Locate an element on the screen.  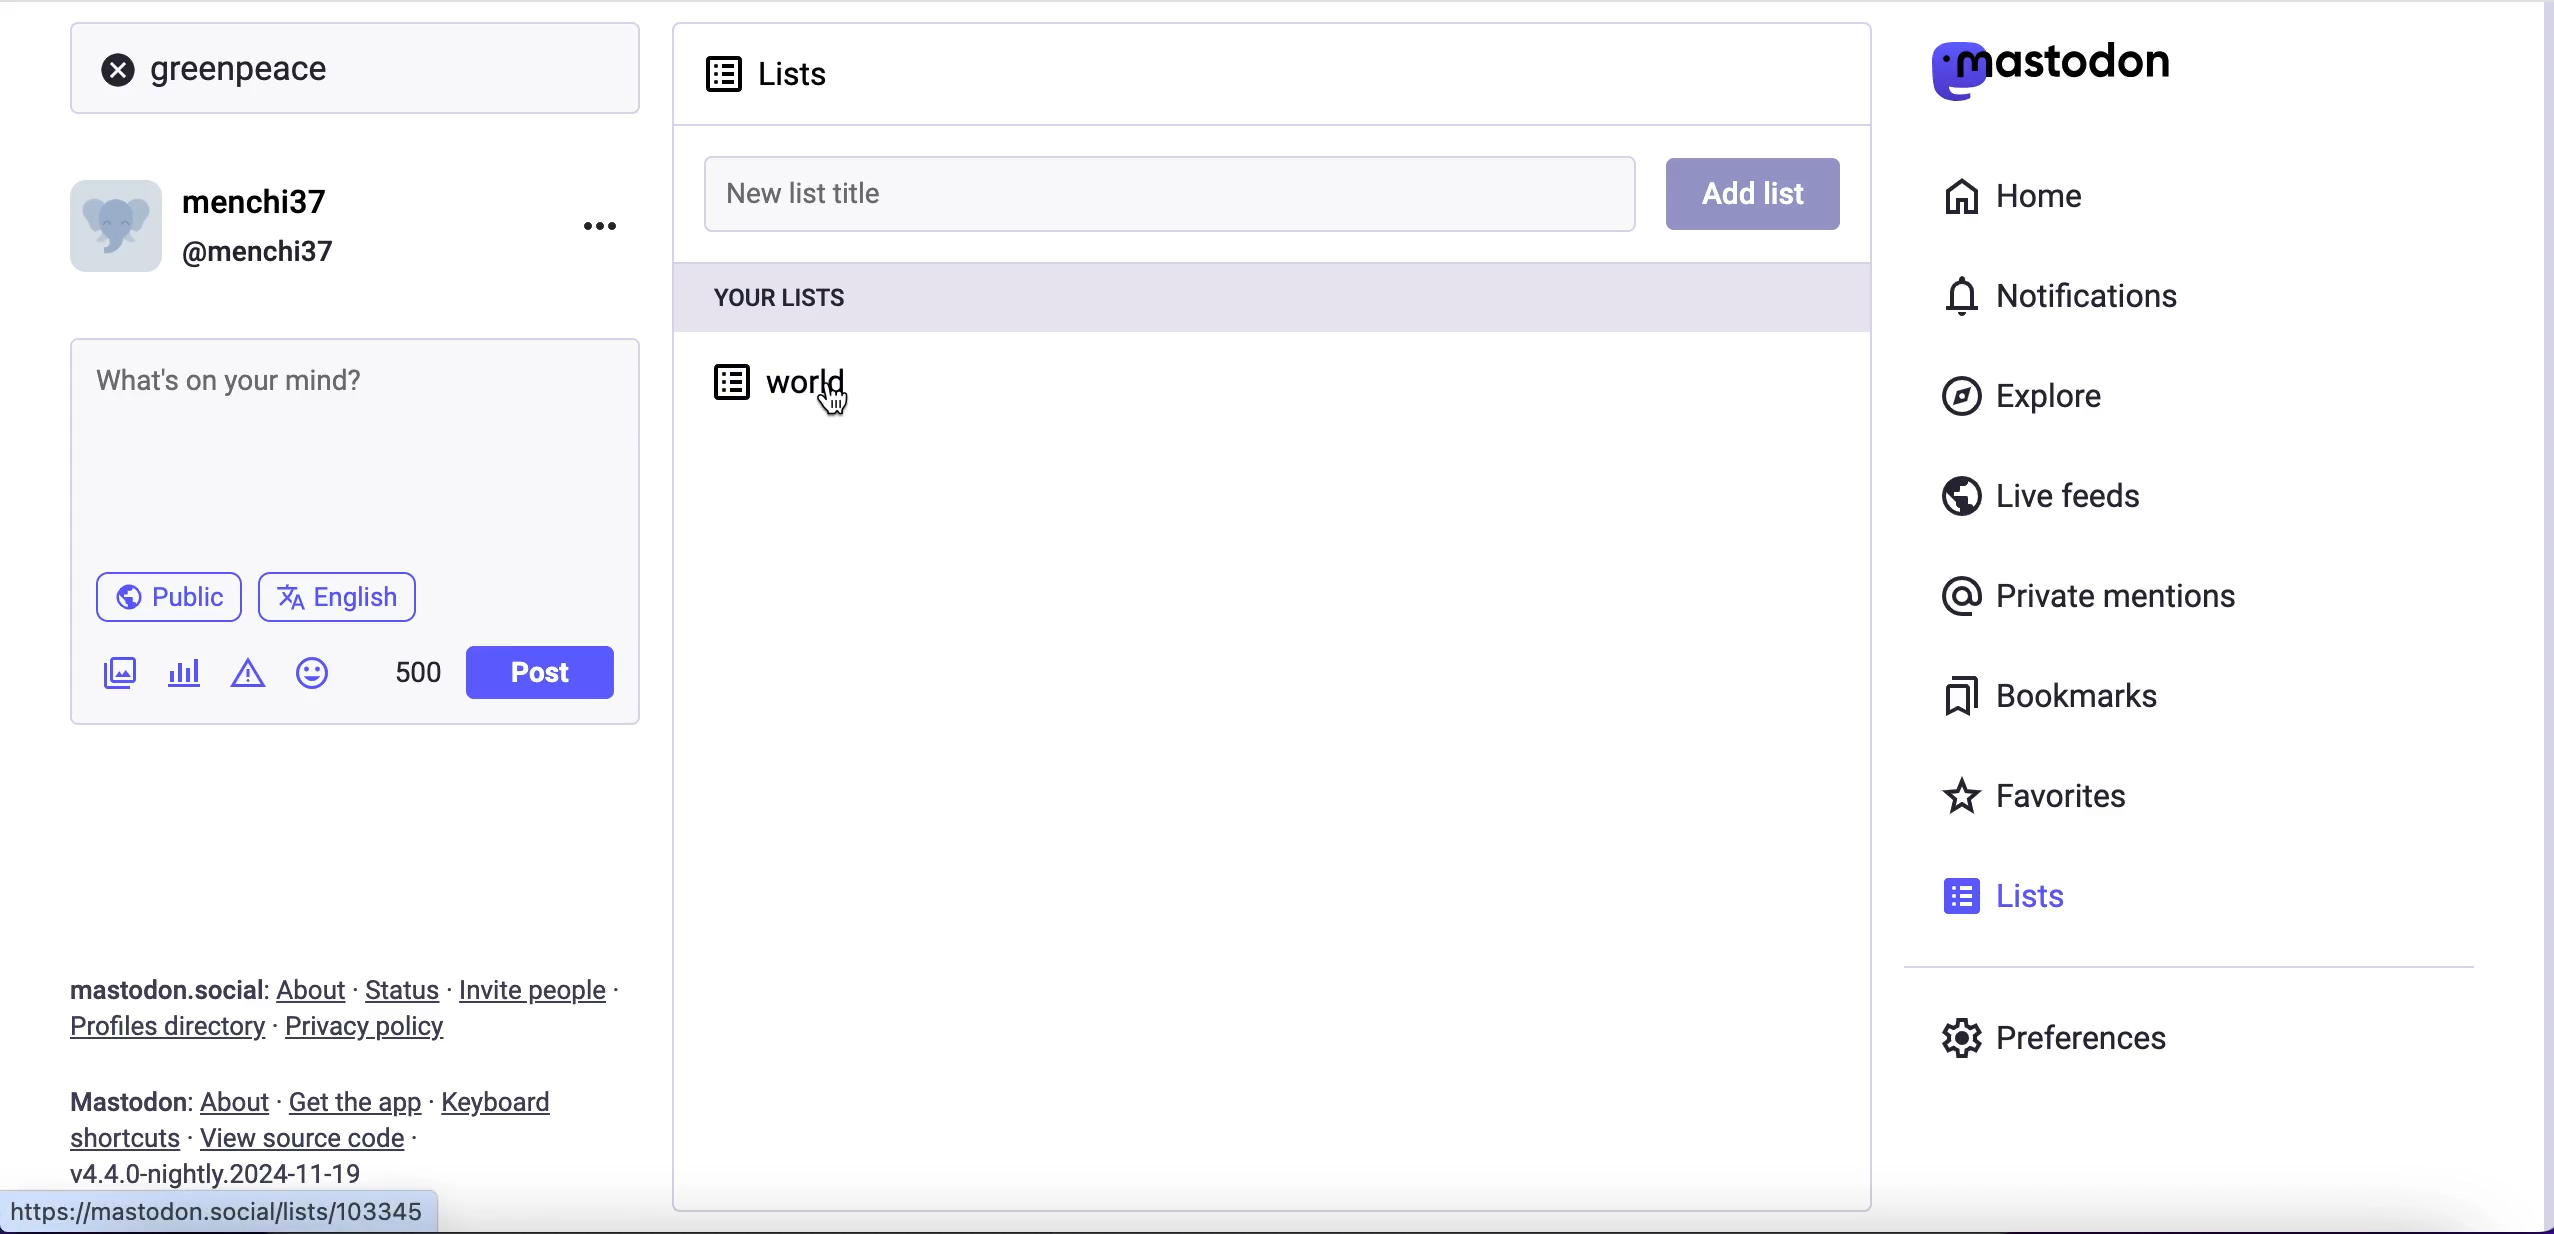
add a poll is located at coordinates (182, 680).